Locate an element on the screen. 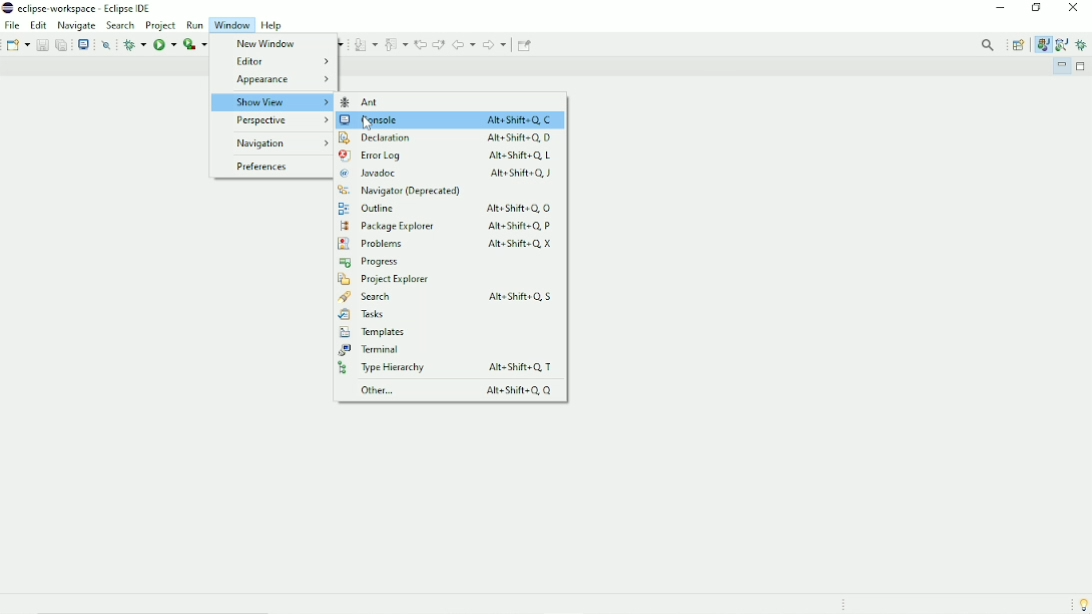 The height and width of the screenshot is (614, 1092). Cursor is located at coordinates (369, 124).